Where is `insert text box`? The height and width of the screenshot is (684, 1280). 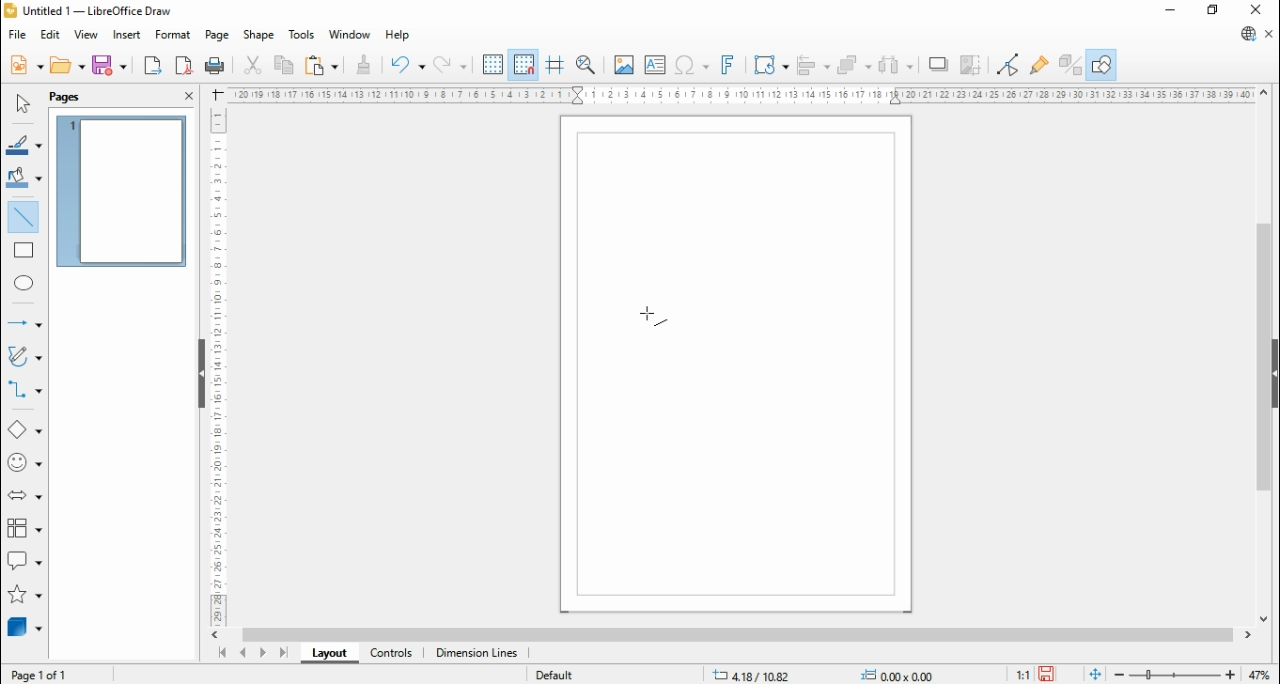 insert text box is located at coordinates (653, 64).